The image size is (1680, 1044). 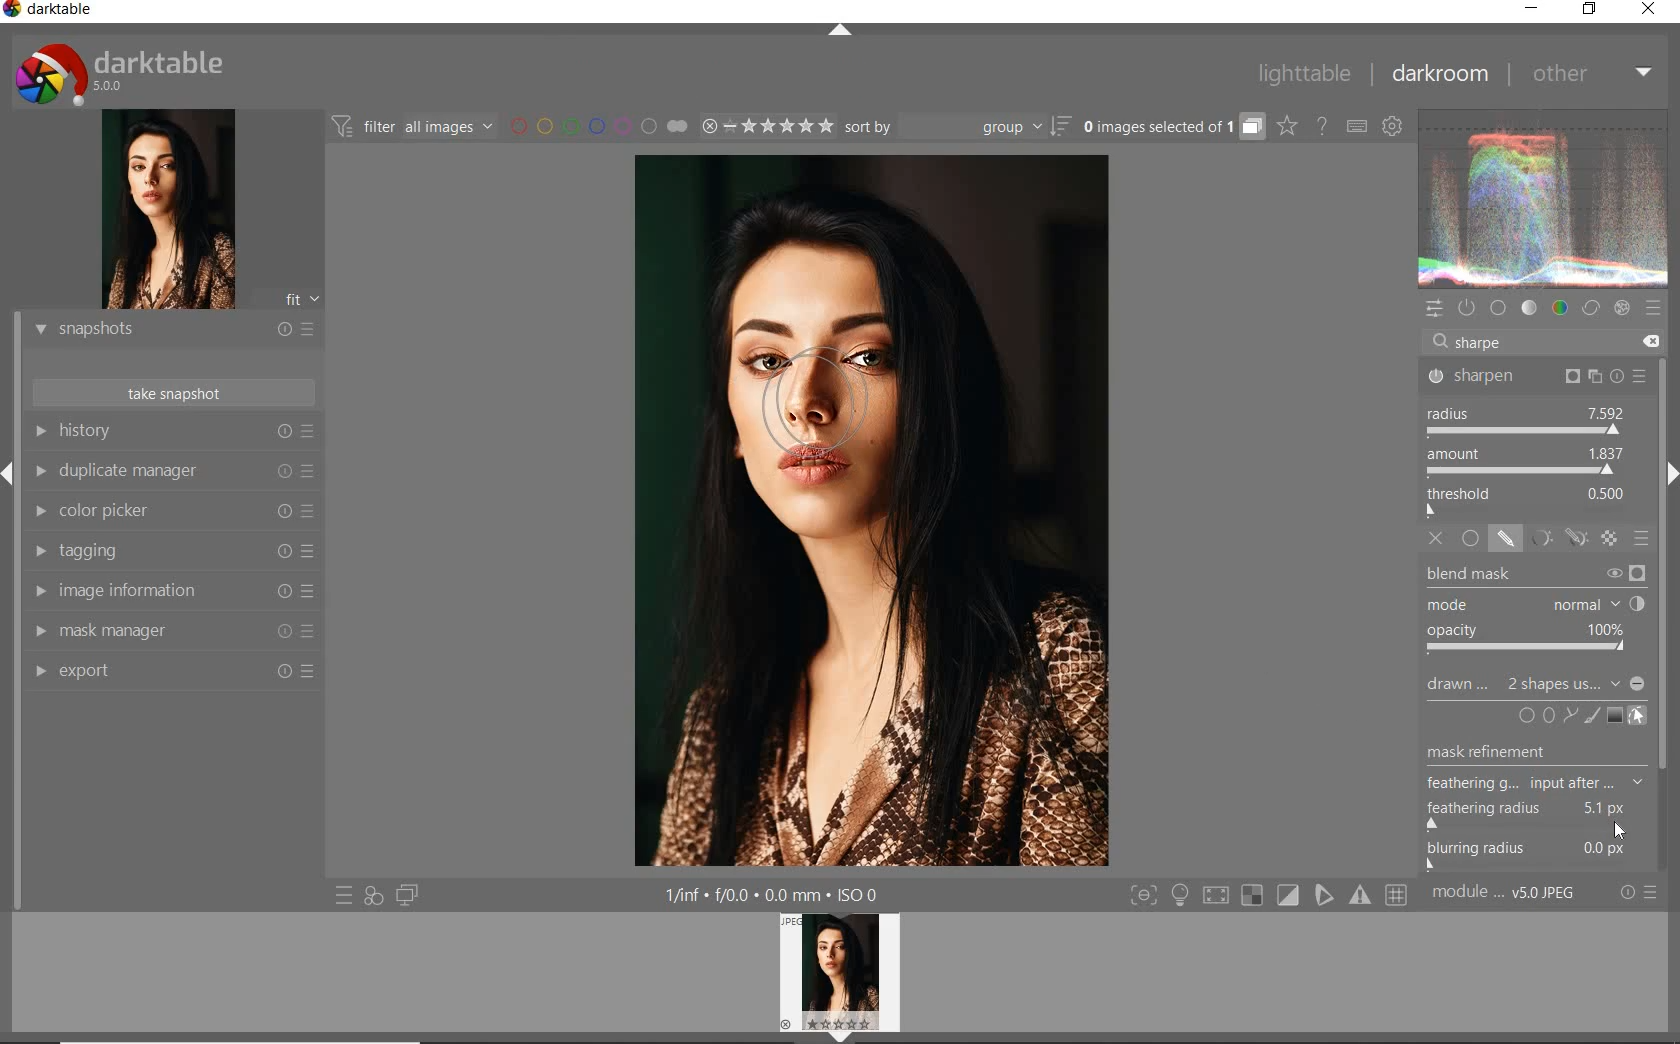 What do you see at coordinates (175, 392) in the screenshot?
I see `TAKE SNAPSHOTS` at bounding box center [175, 392].